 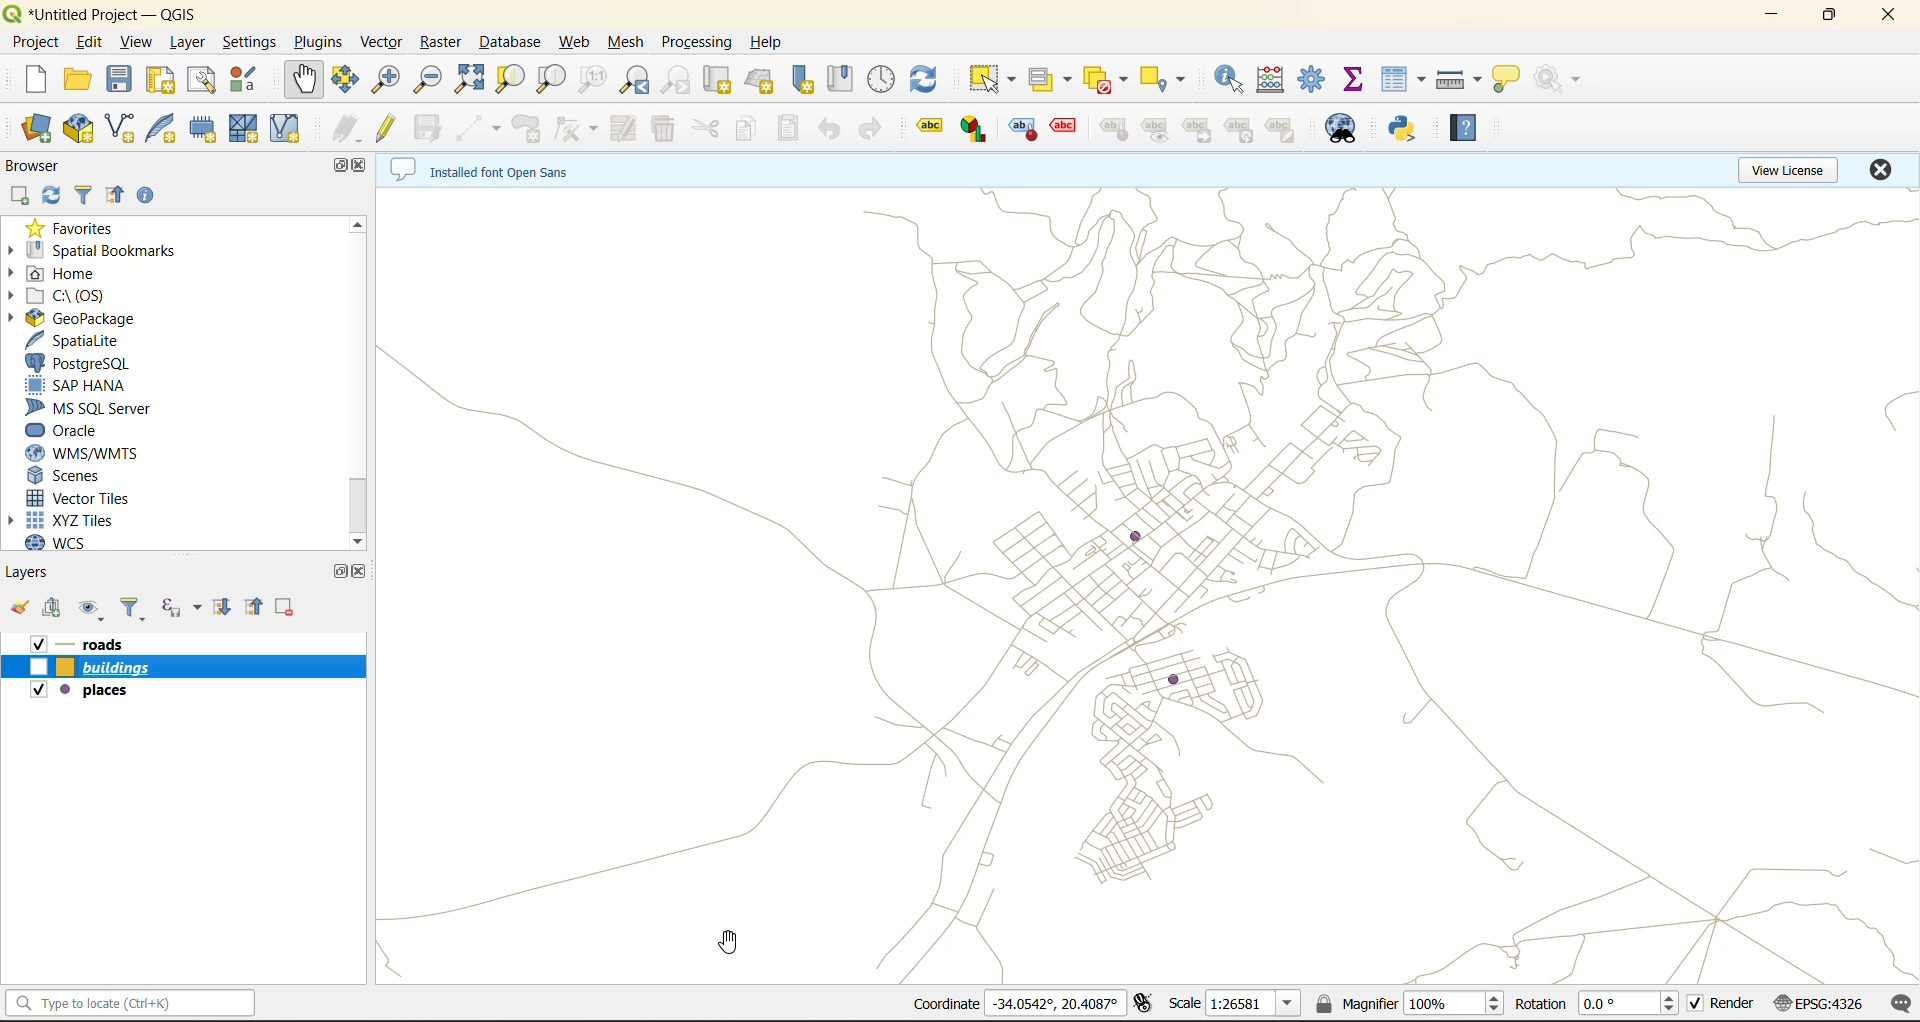 I want to click on toggle extensions, so click(x=1140, y=1004).